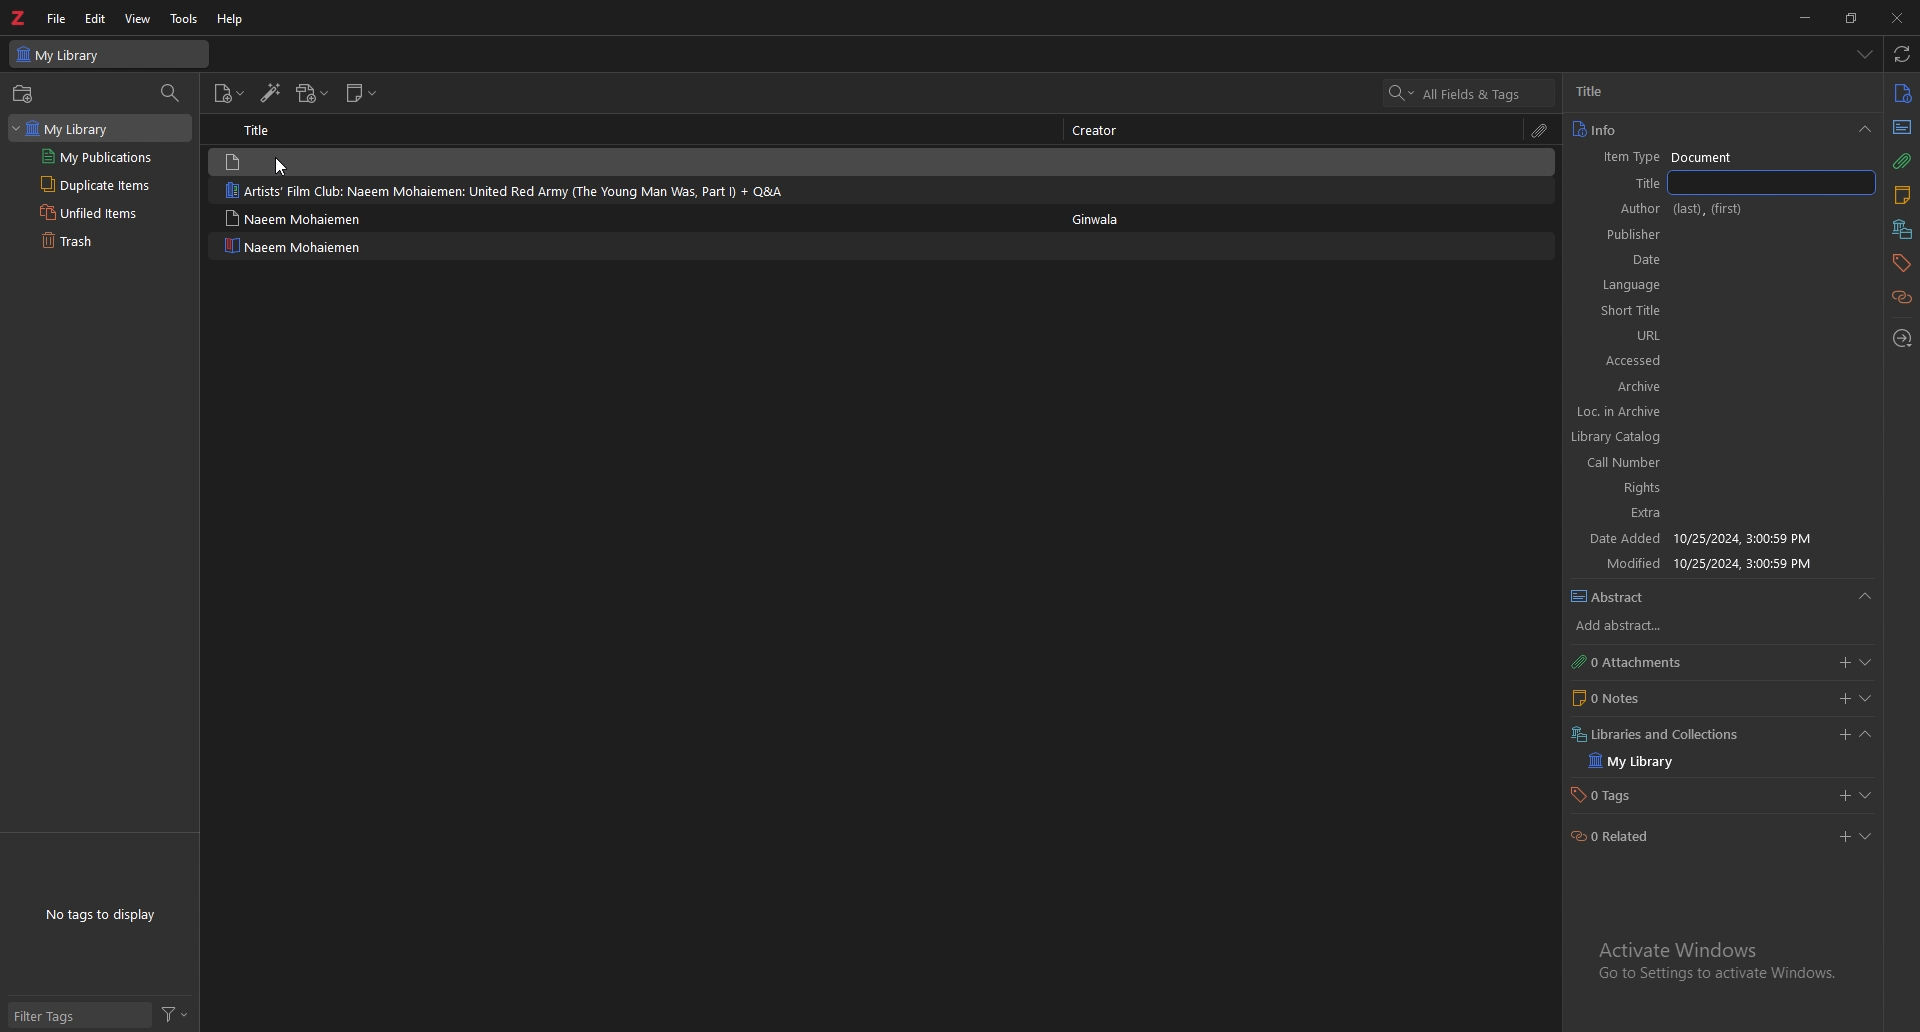  What do you see at coordinates (1628, 691) in the screenshot?
I see `call number` at bounding box center [1628, 691].